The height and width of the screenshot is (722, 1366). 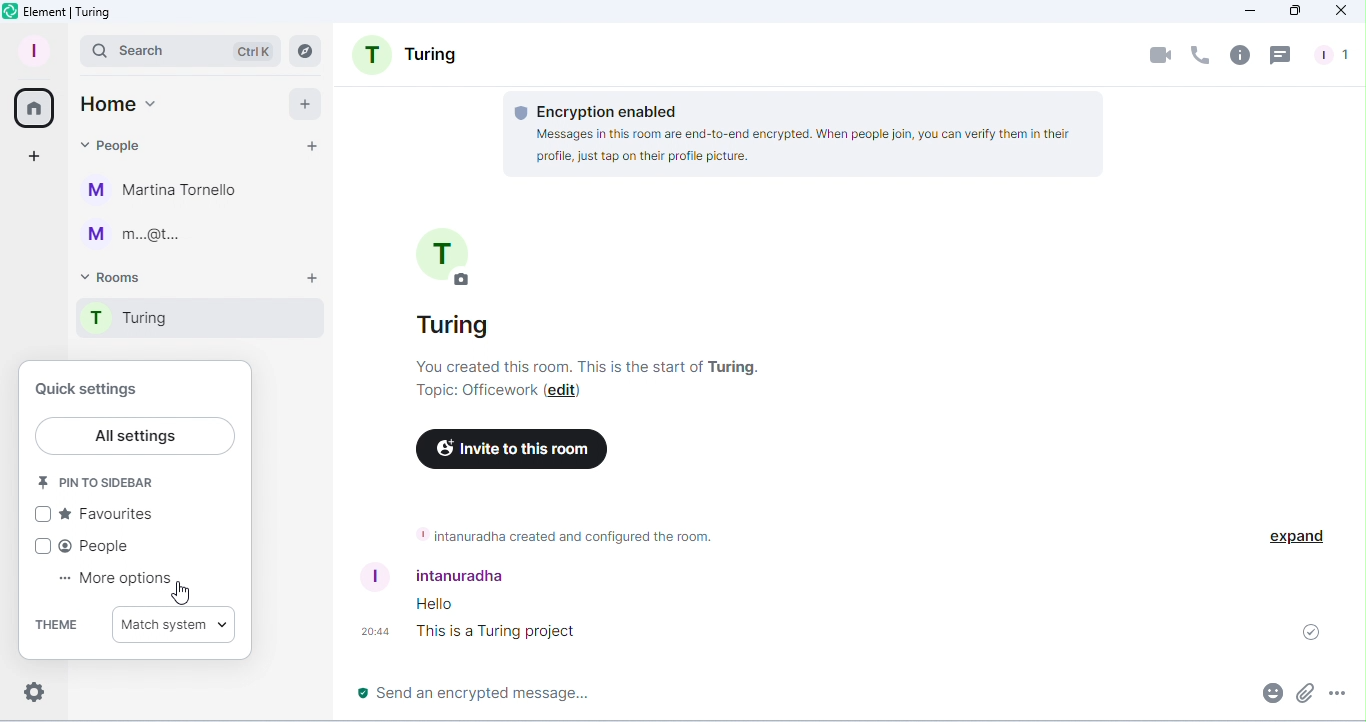 I want to click on Element icon, so click(x=63, y=12).